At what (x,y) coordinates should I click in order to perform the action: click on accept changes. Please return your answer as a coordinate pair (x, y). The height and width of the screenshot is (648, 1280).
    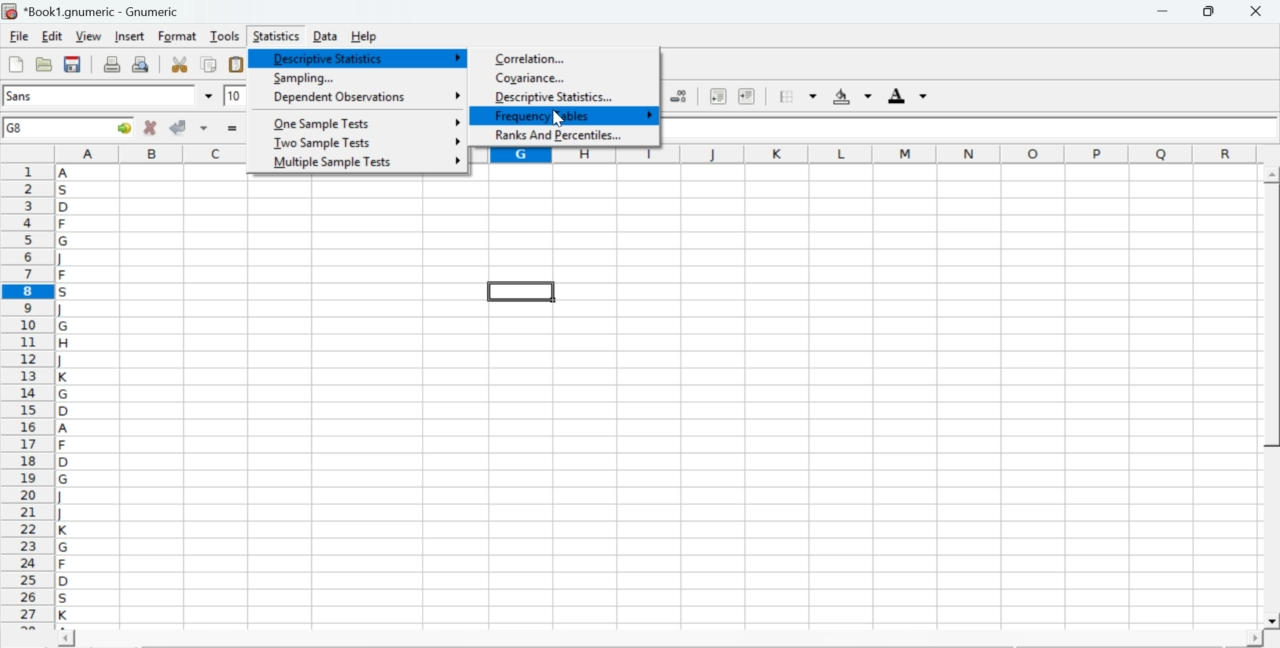
    Looking at the image, I should click on (179, 126).